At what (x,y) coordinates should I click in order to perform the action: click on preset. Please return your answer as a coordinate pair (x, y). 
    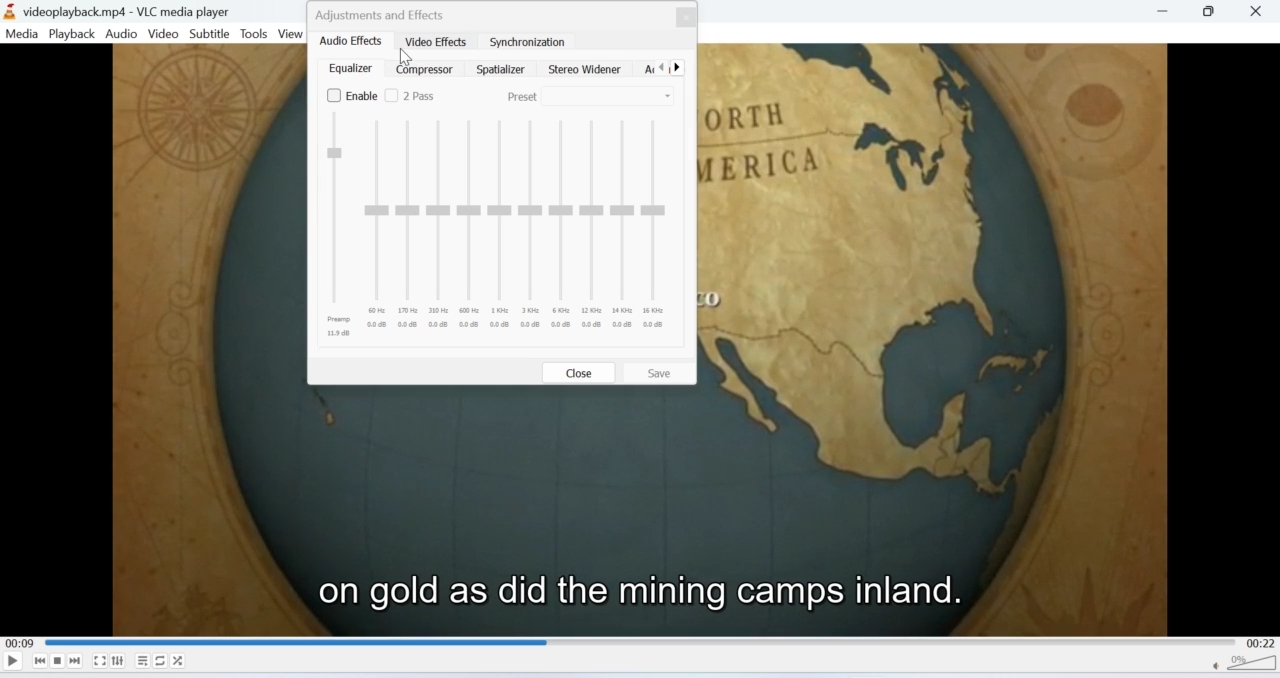
    Looking at the image, I should click on (595, 98).